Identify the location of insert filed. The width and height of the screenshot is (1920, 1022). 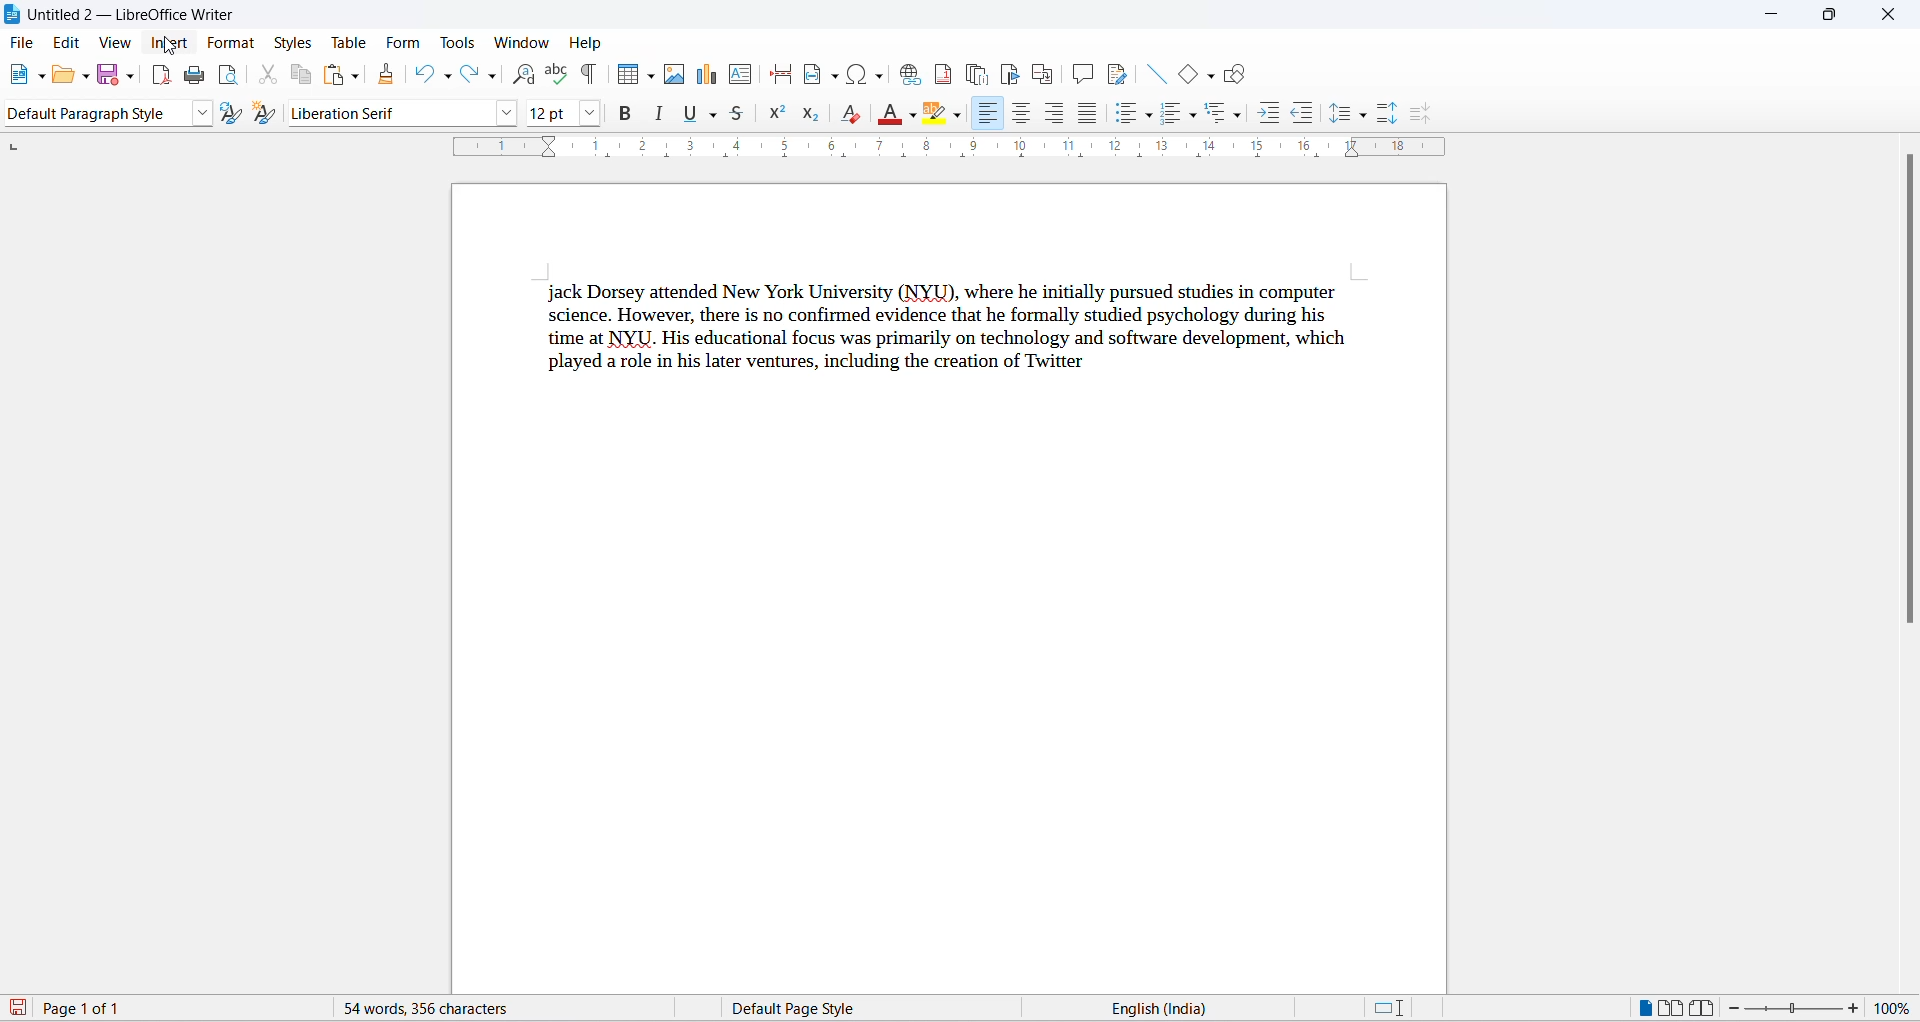
(820, 74).